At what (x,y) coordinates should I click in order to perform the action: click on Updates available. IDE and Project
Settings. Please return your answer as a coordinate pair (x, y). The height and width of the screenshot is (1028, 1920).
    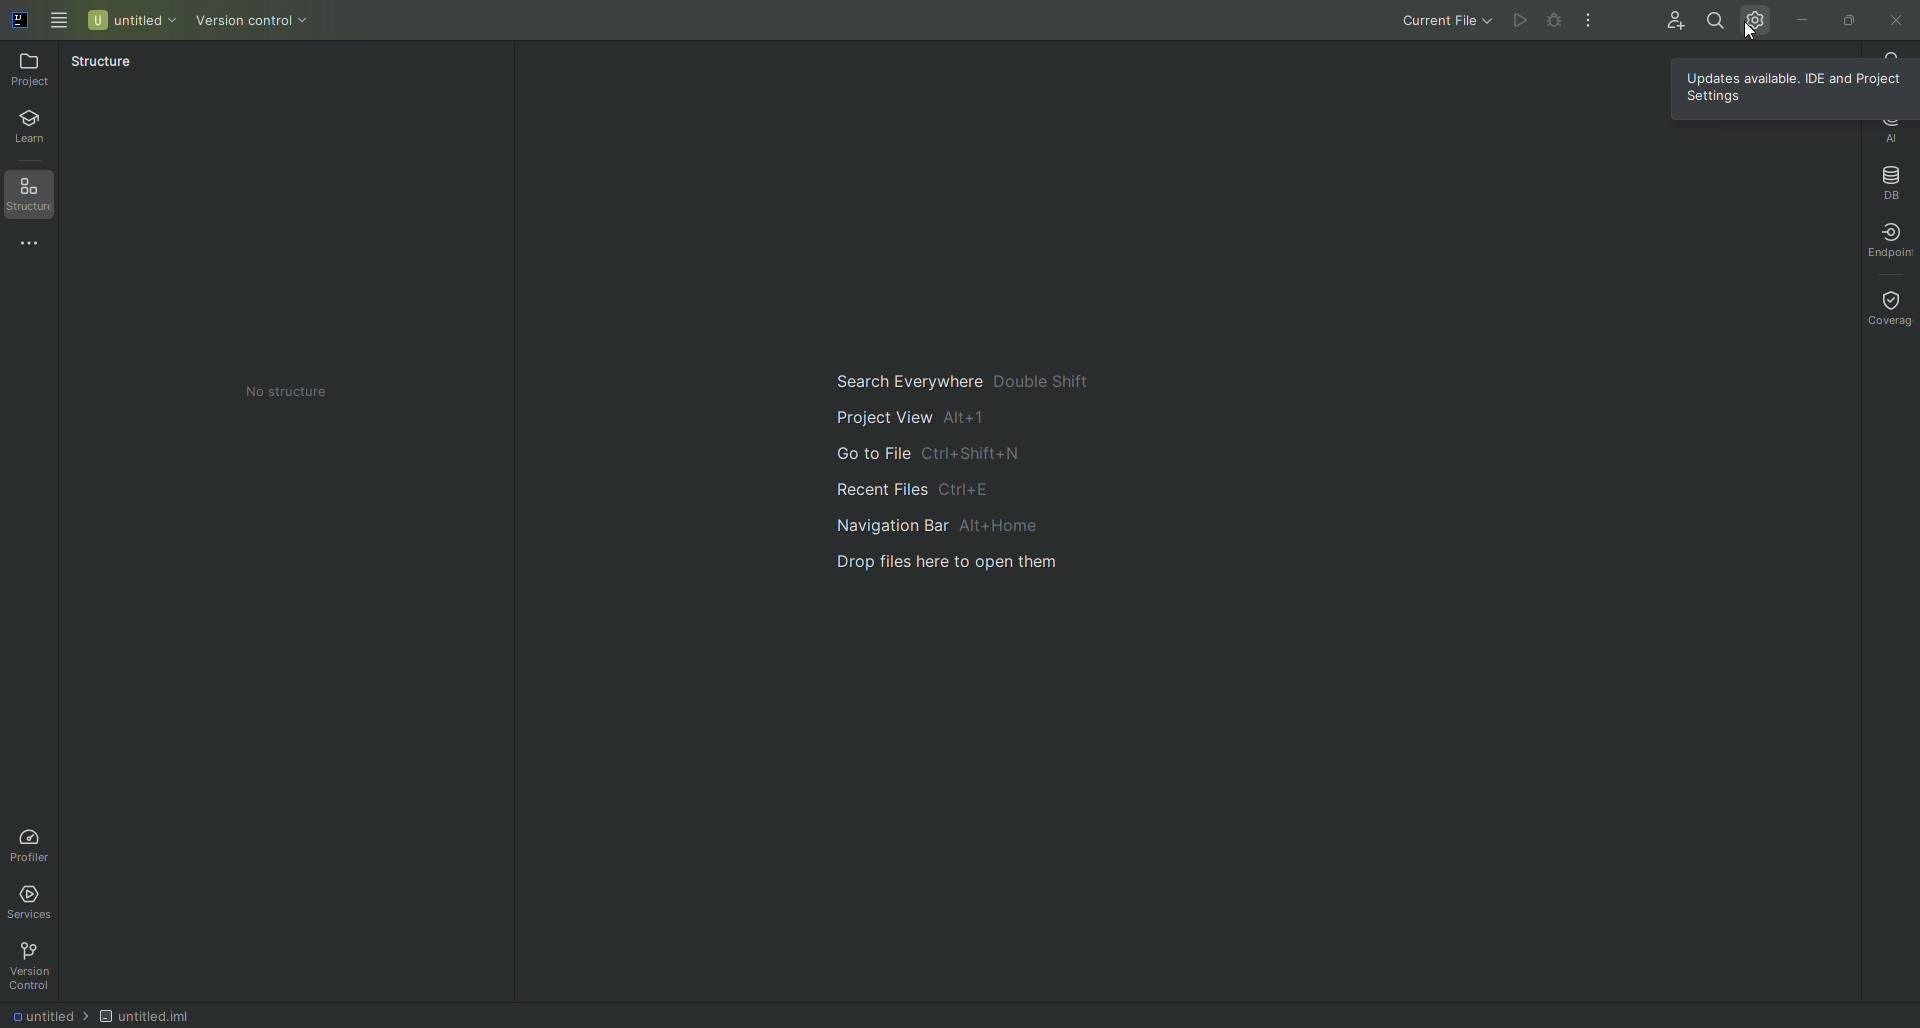
    Looking at the image, I should click on (1800, 88).